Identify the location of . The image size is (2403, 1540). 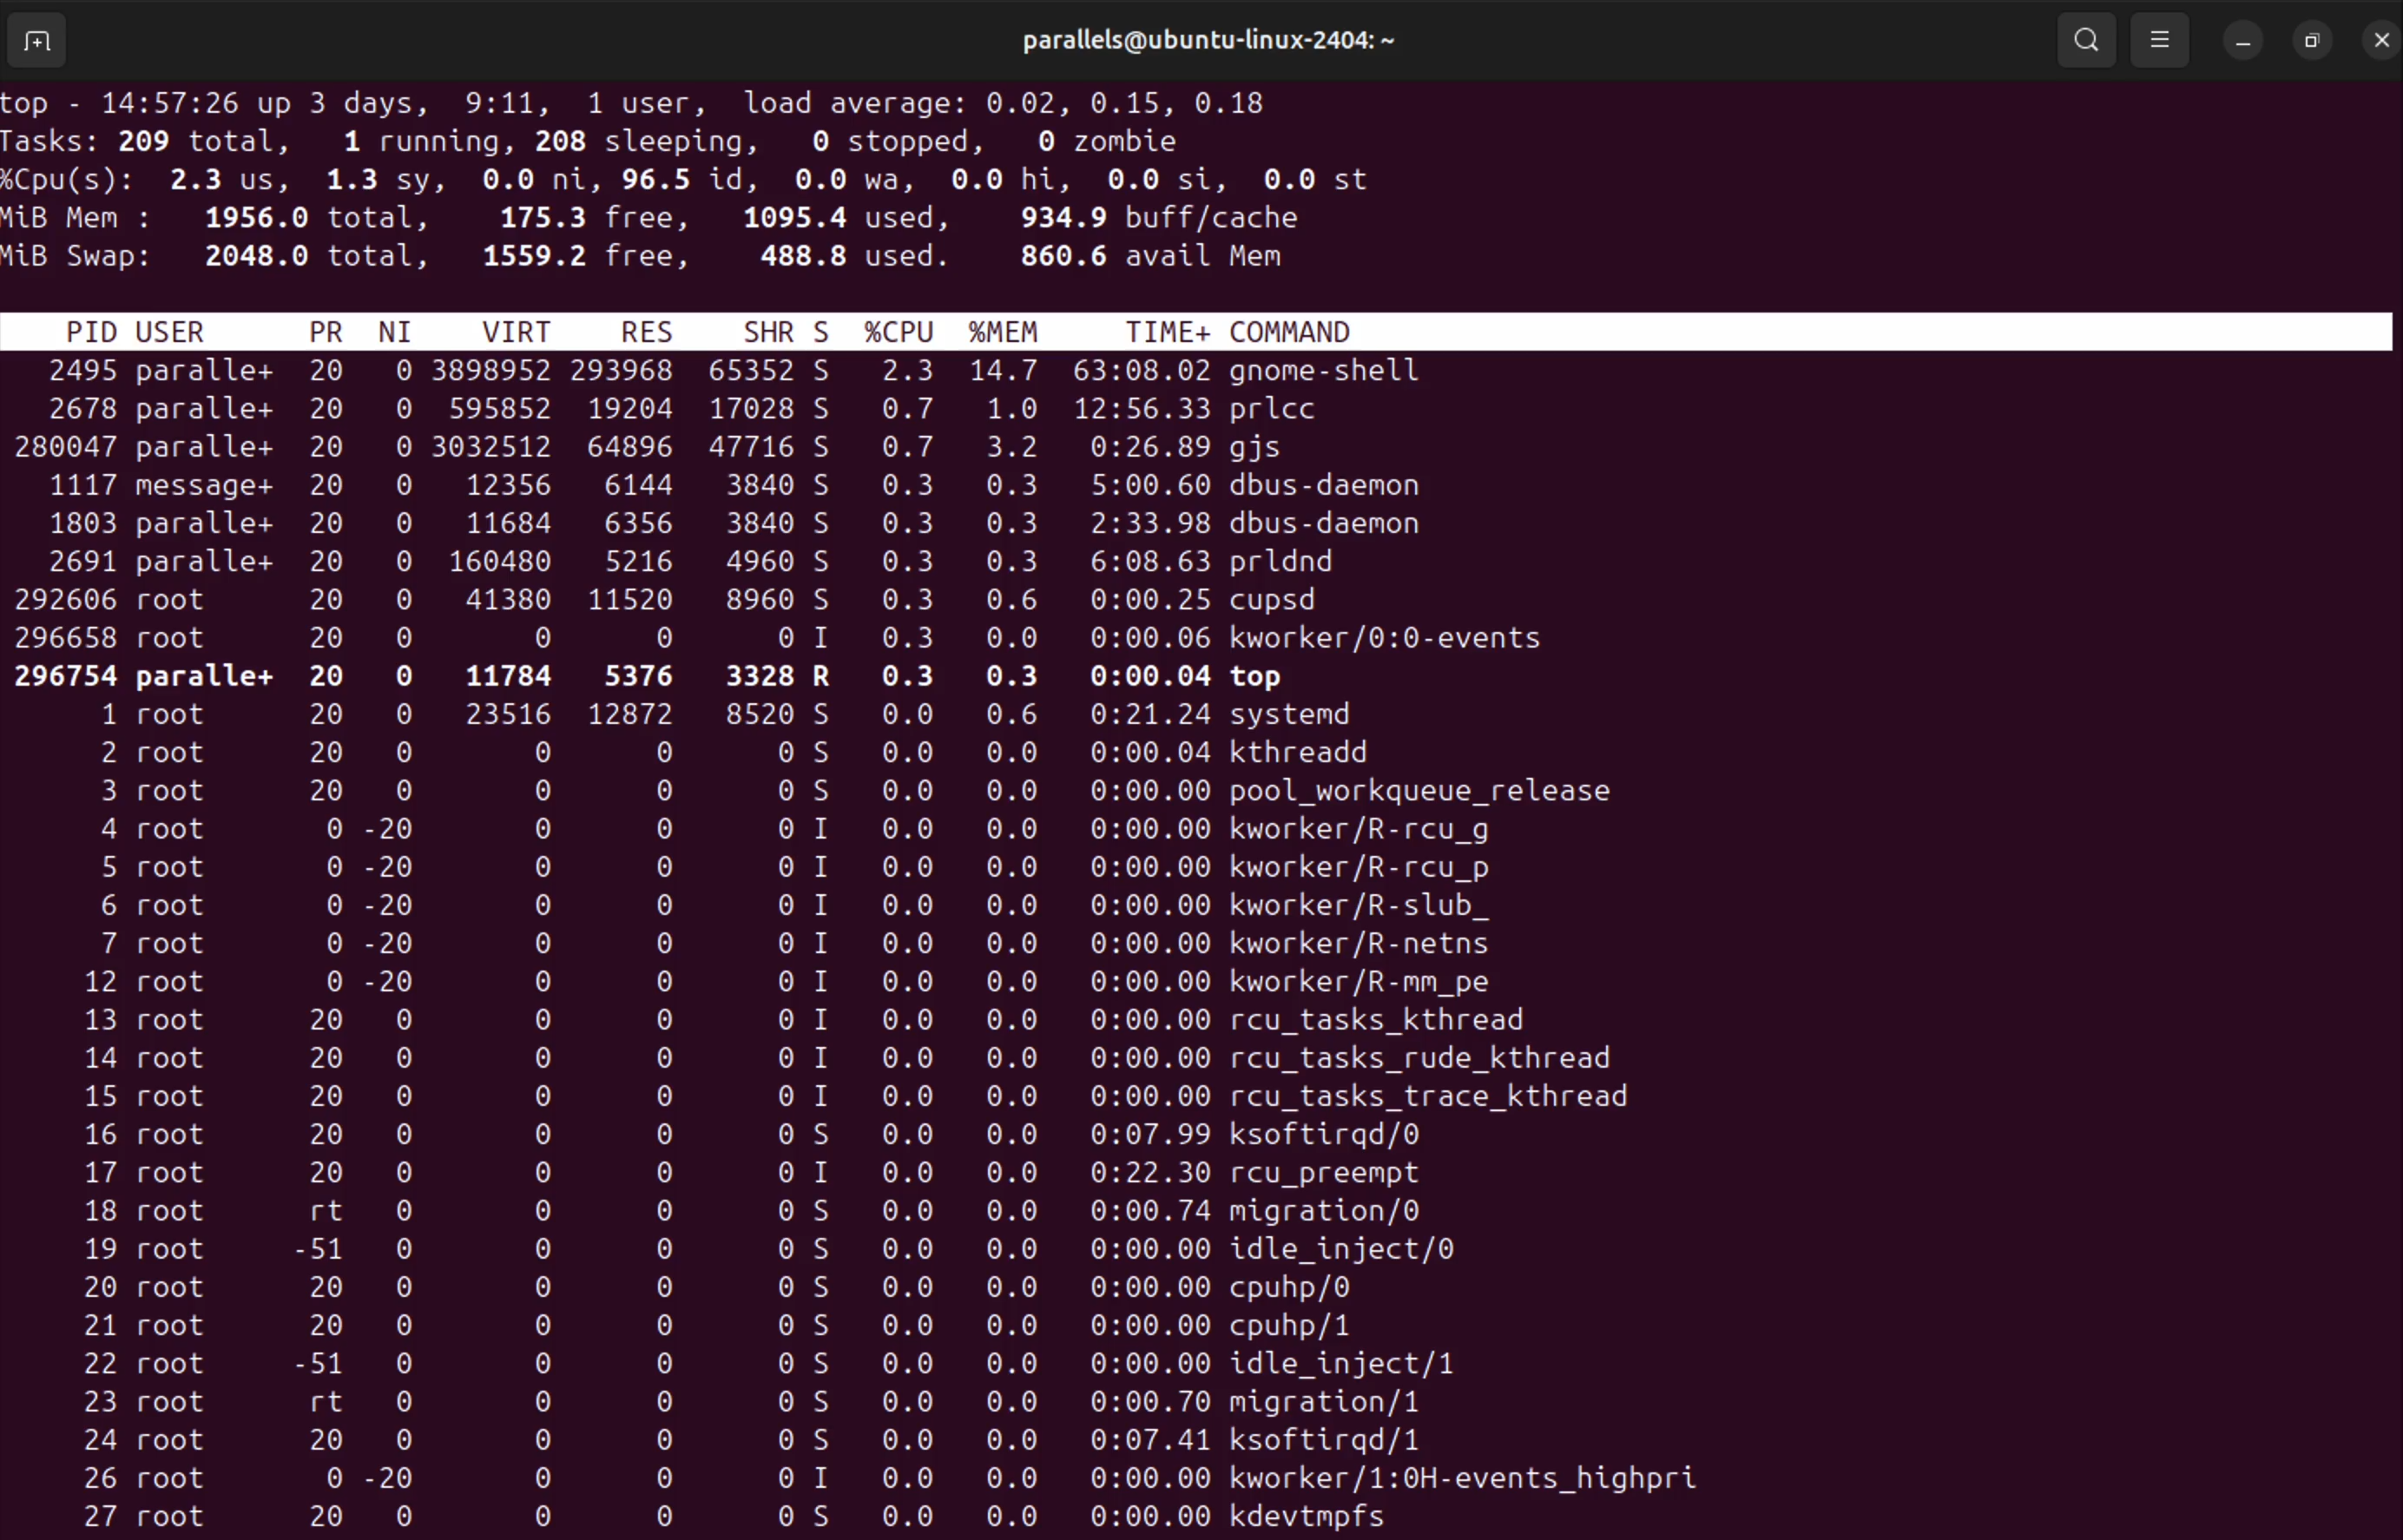
(115, 1081).